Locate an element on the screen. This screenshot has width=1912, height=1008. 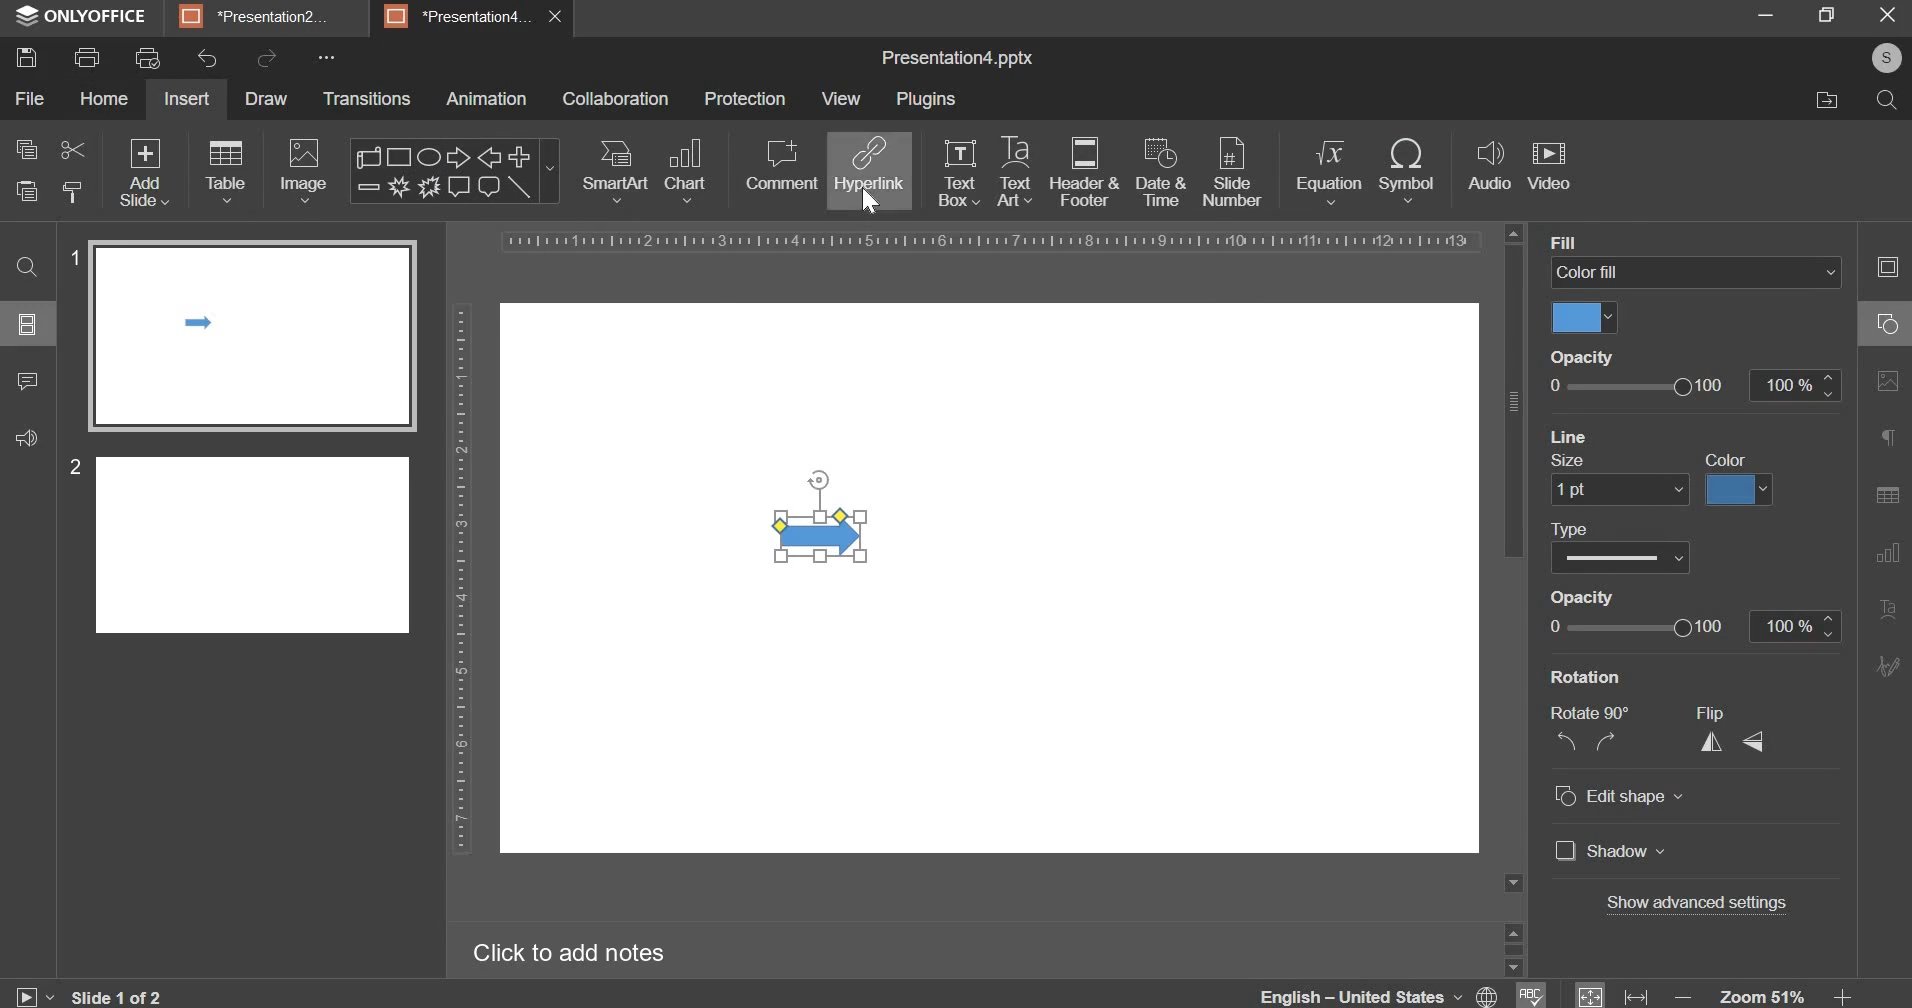
reset background is located at coordinates (1592, 462).